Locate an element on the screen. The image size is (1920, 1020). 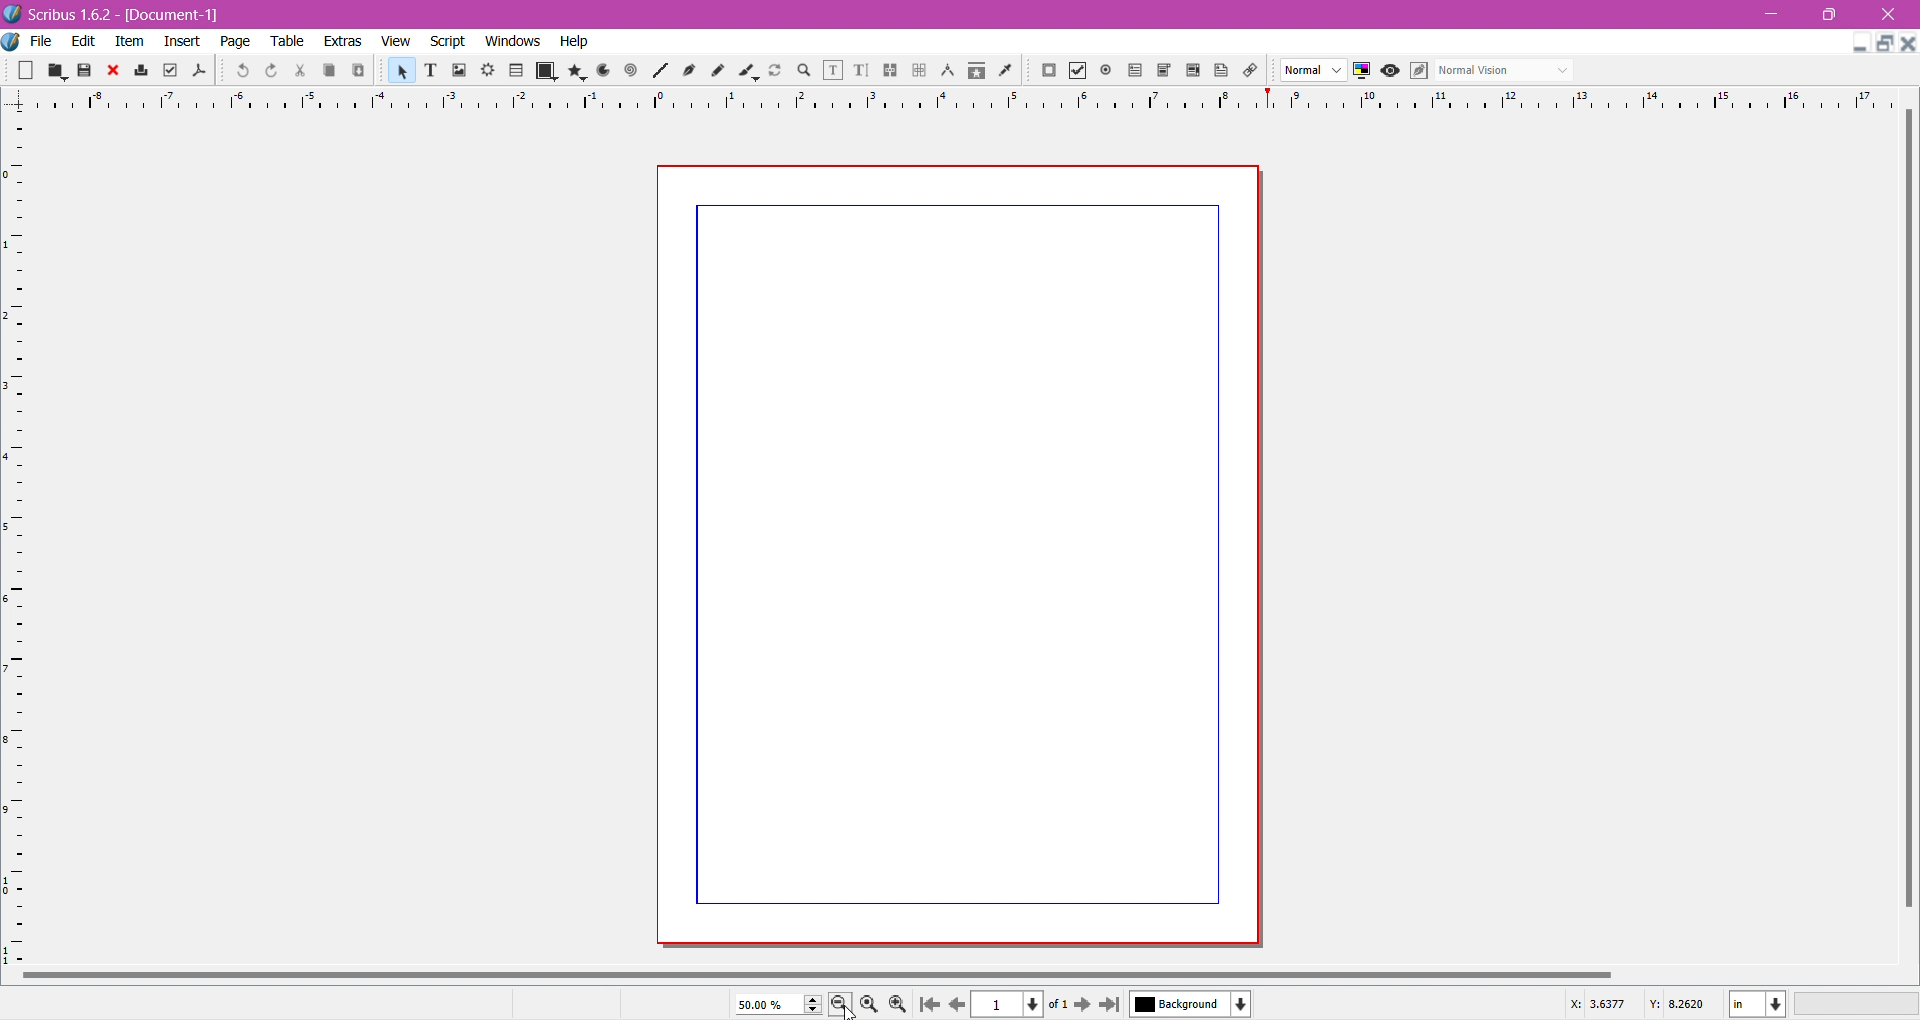
Preflight Verifier is located at coordinates (170, 70).